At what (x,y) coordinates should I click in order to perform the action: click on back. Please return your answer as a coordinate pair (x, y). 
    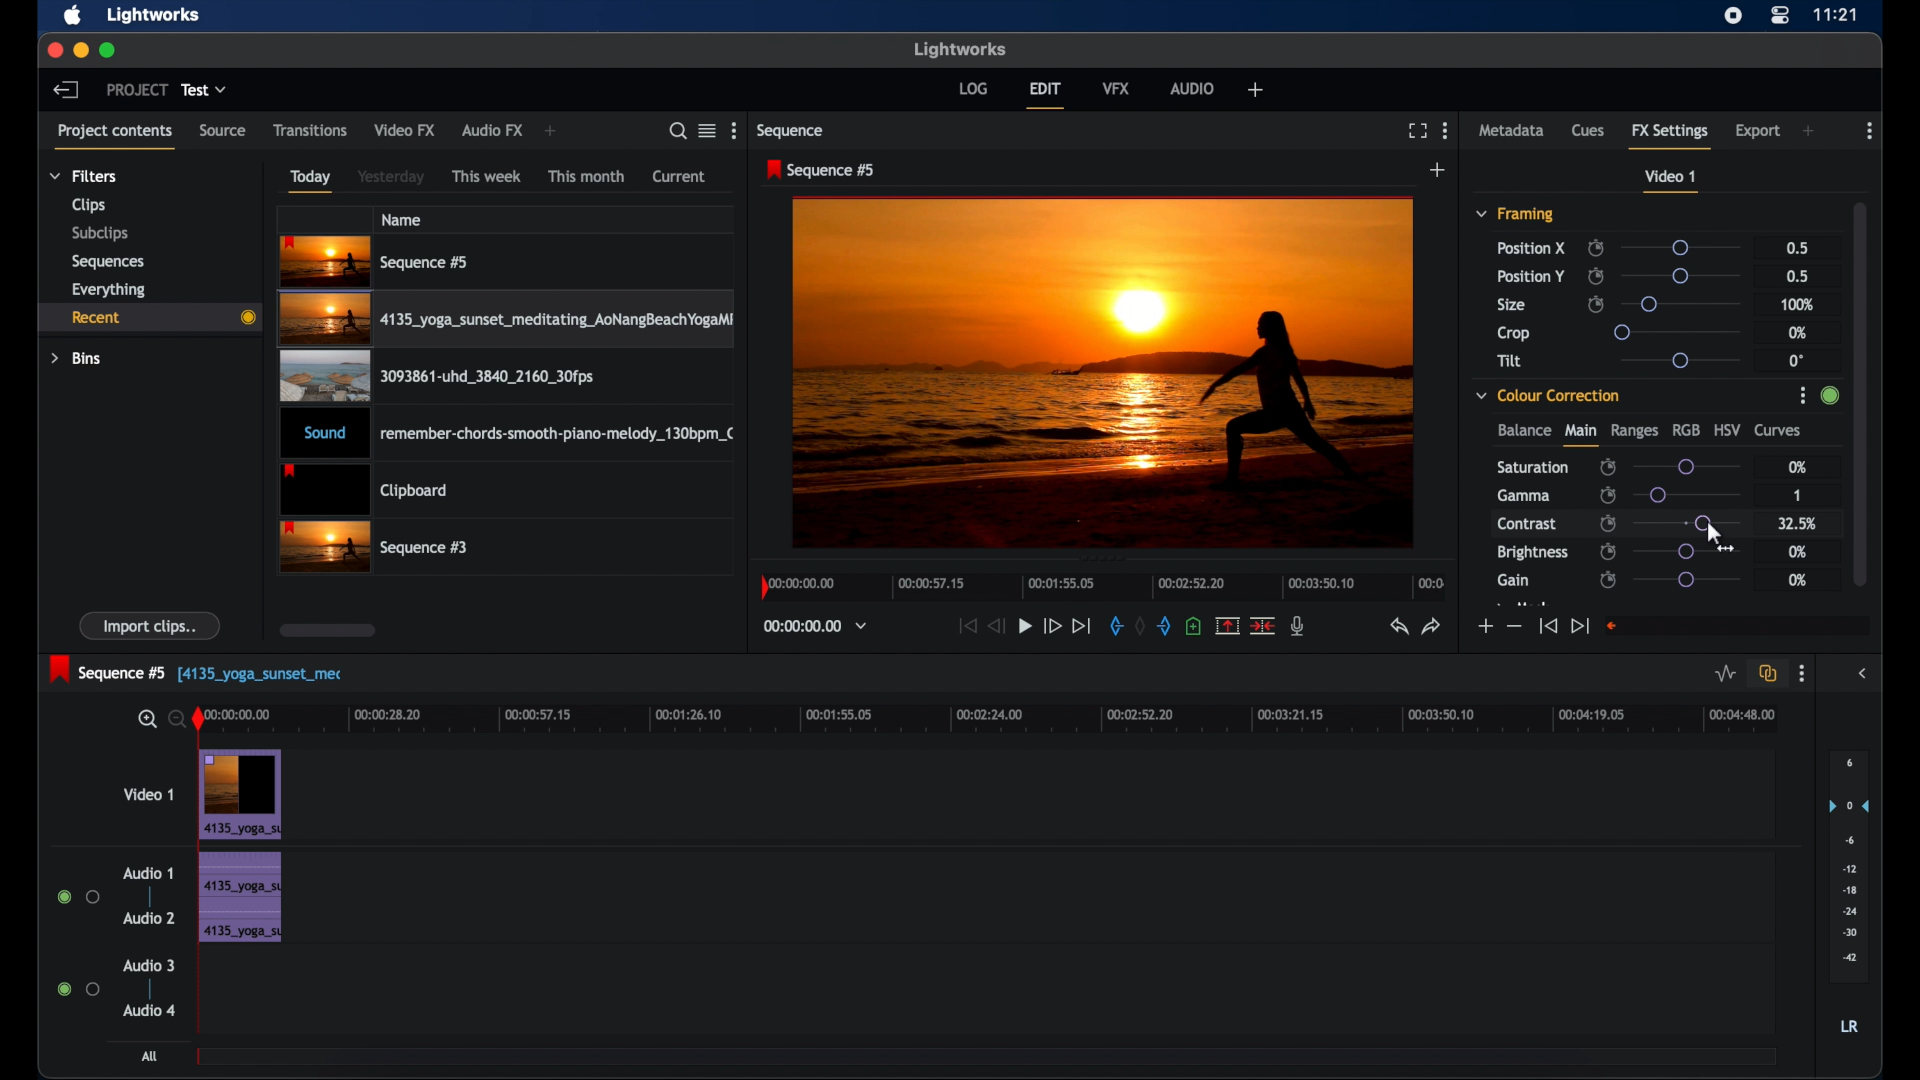
    Looking at the image, I should click on (64, 89).